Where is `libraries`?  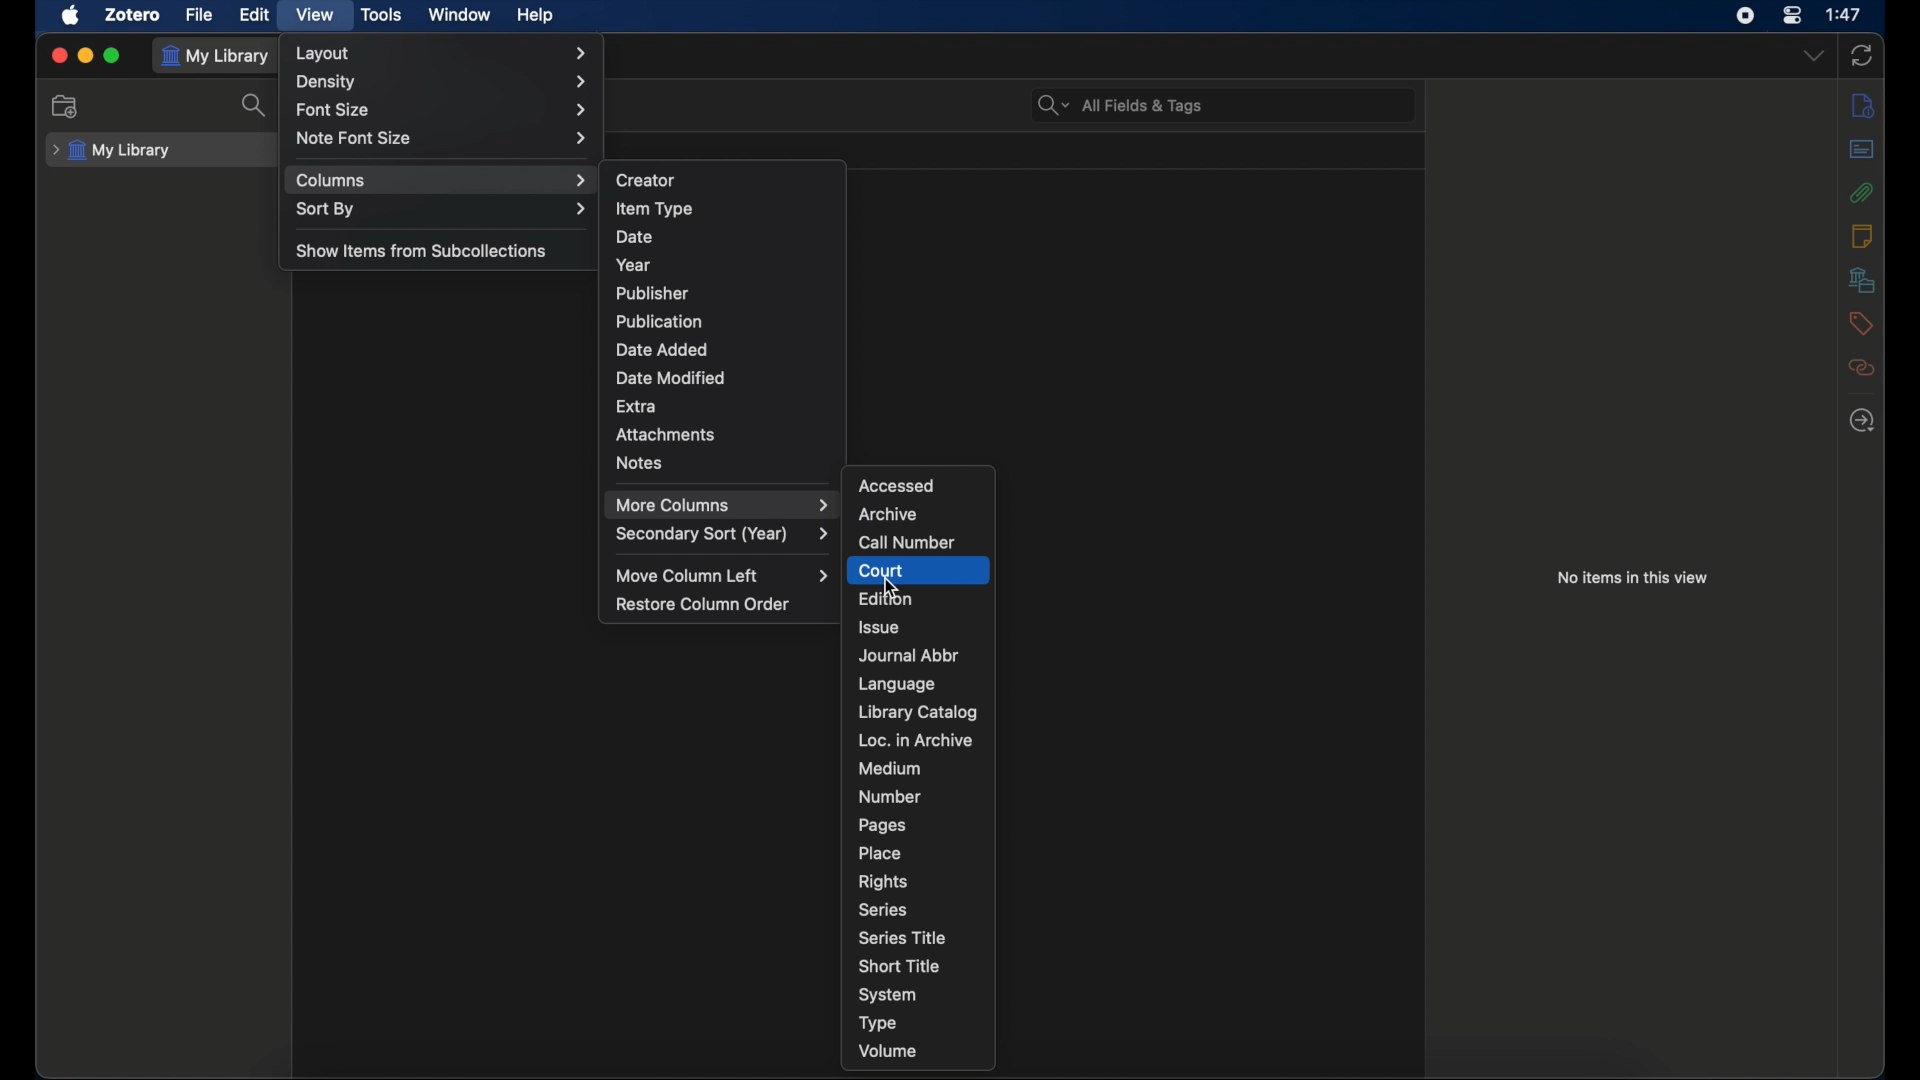 libraries is located at coordinates (1862, 279).